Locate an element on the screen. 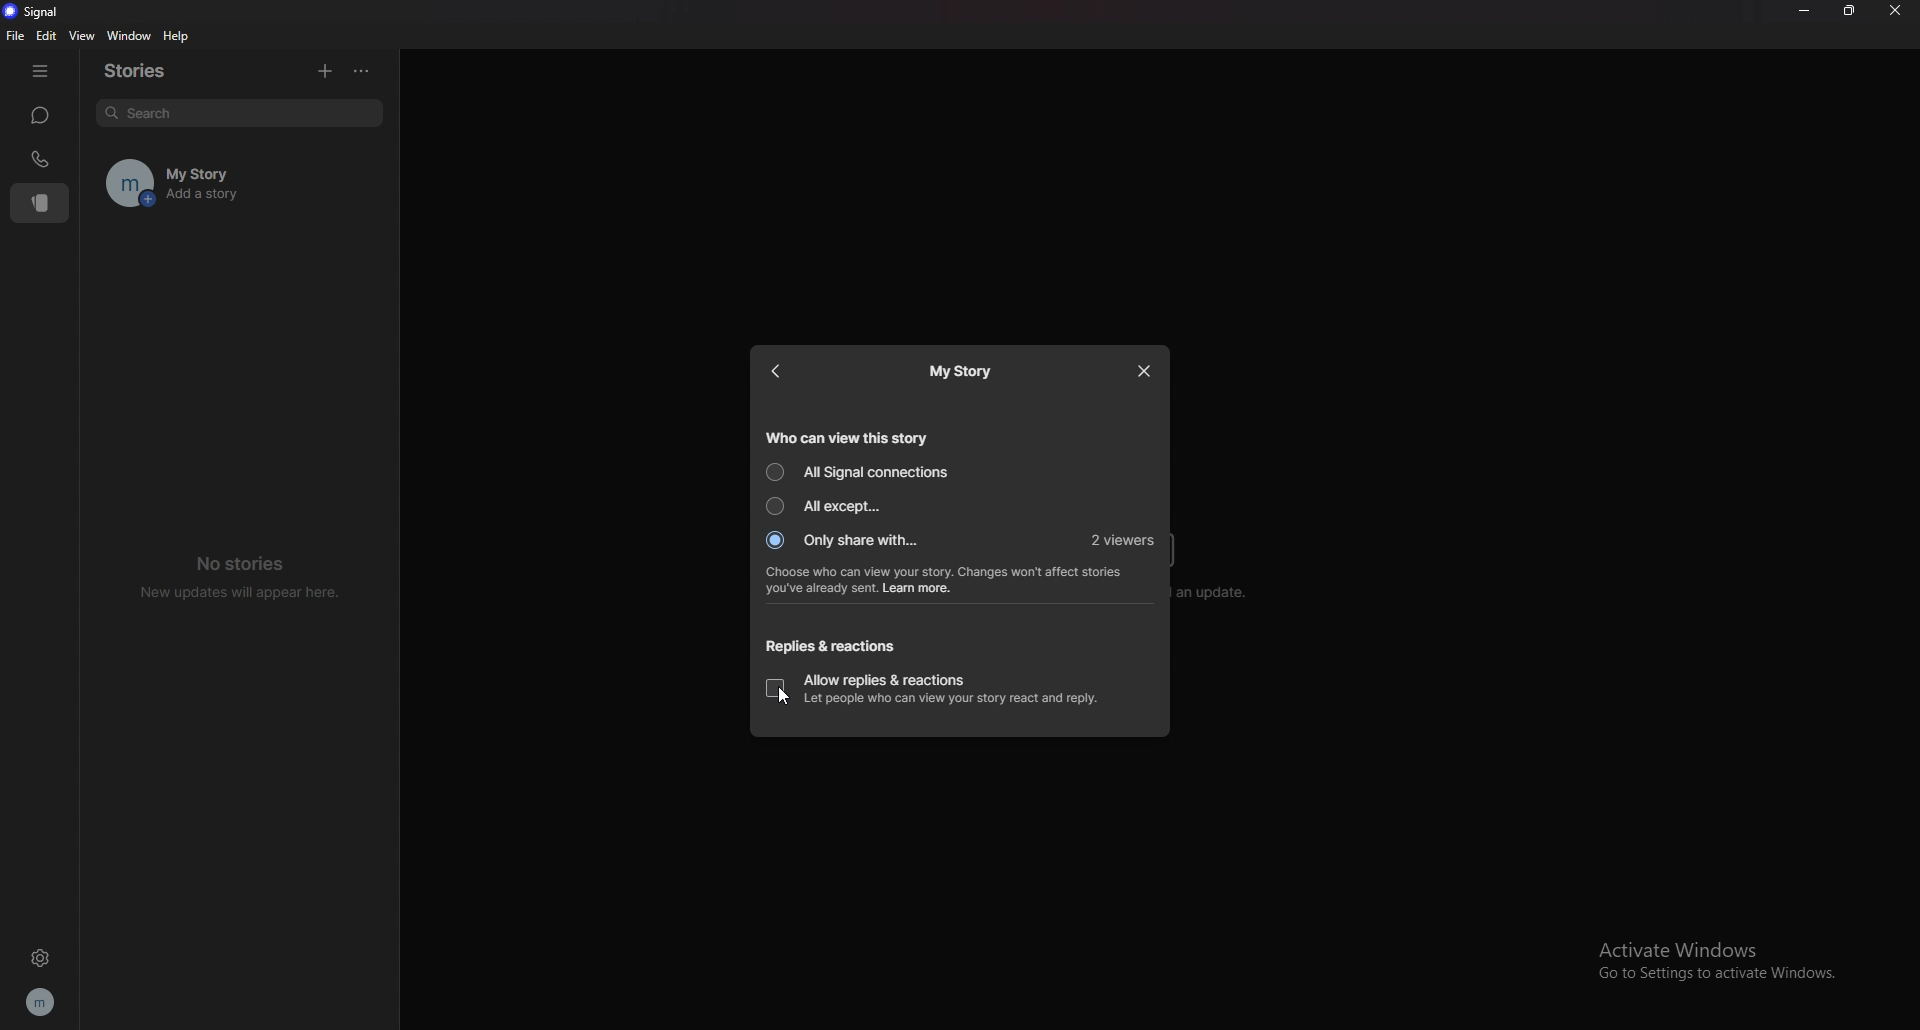  signal is located at coordinates (32, 12).